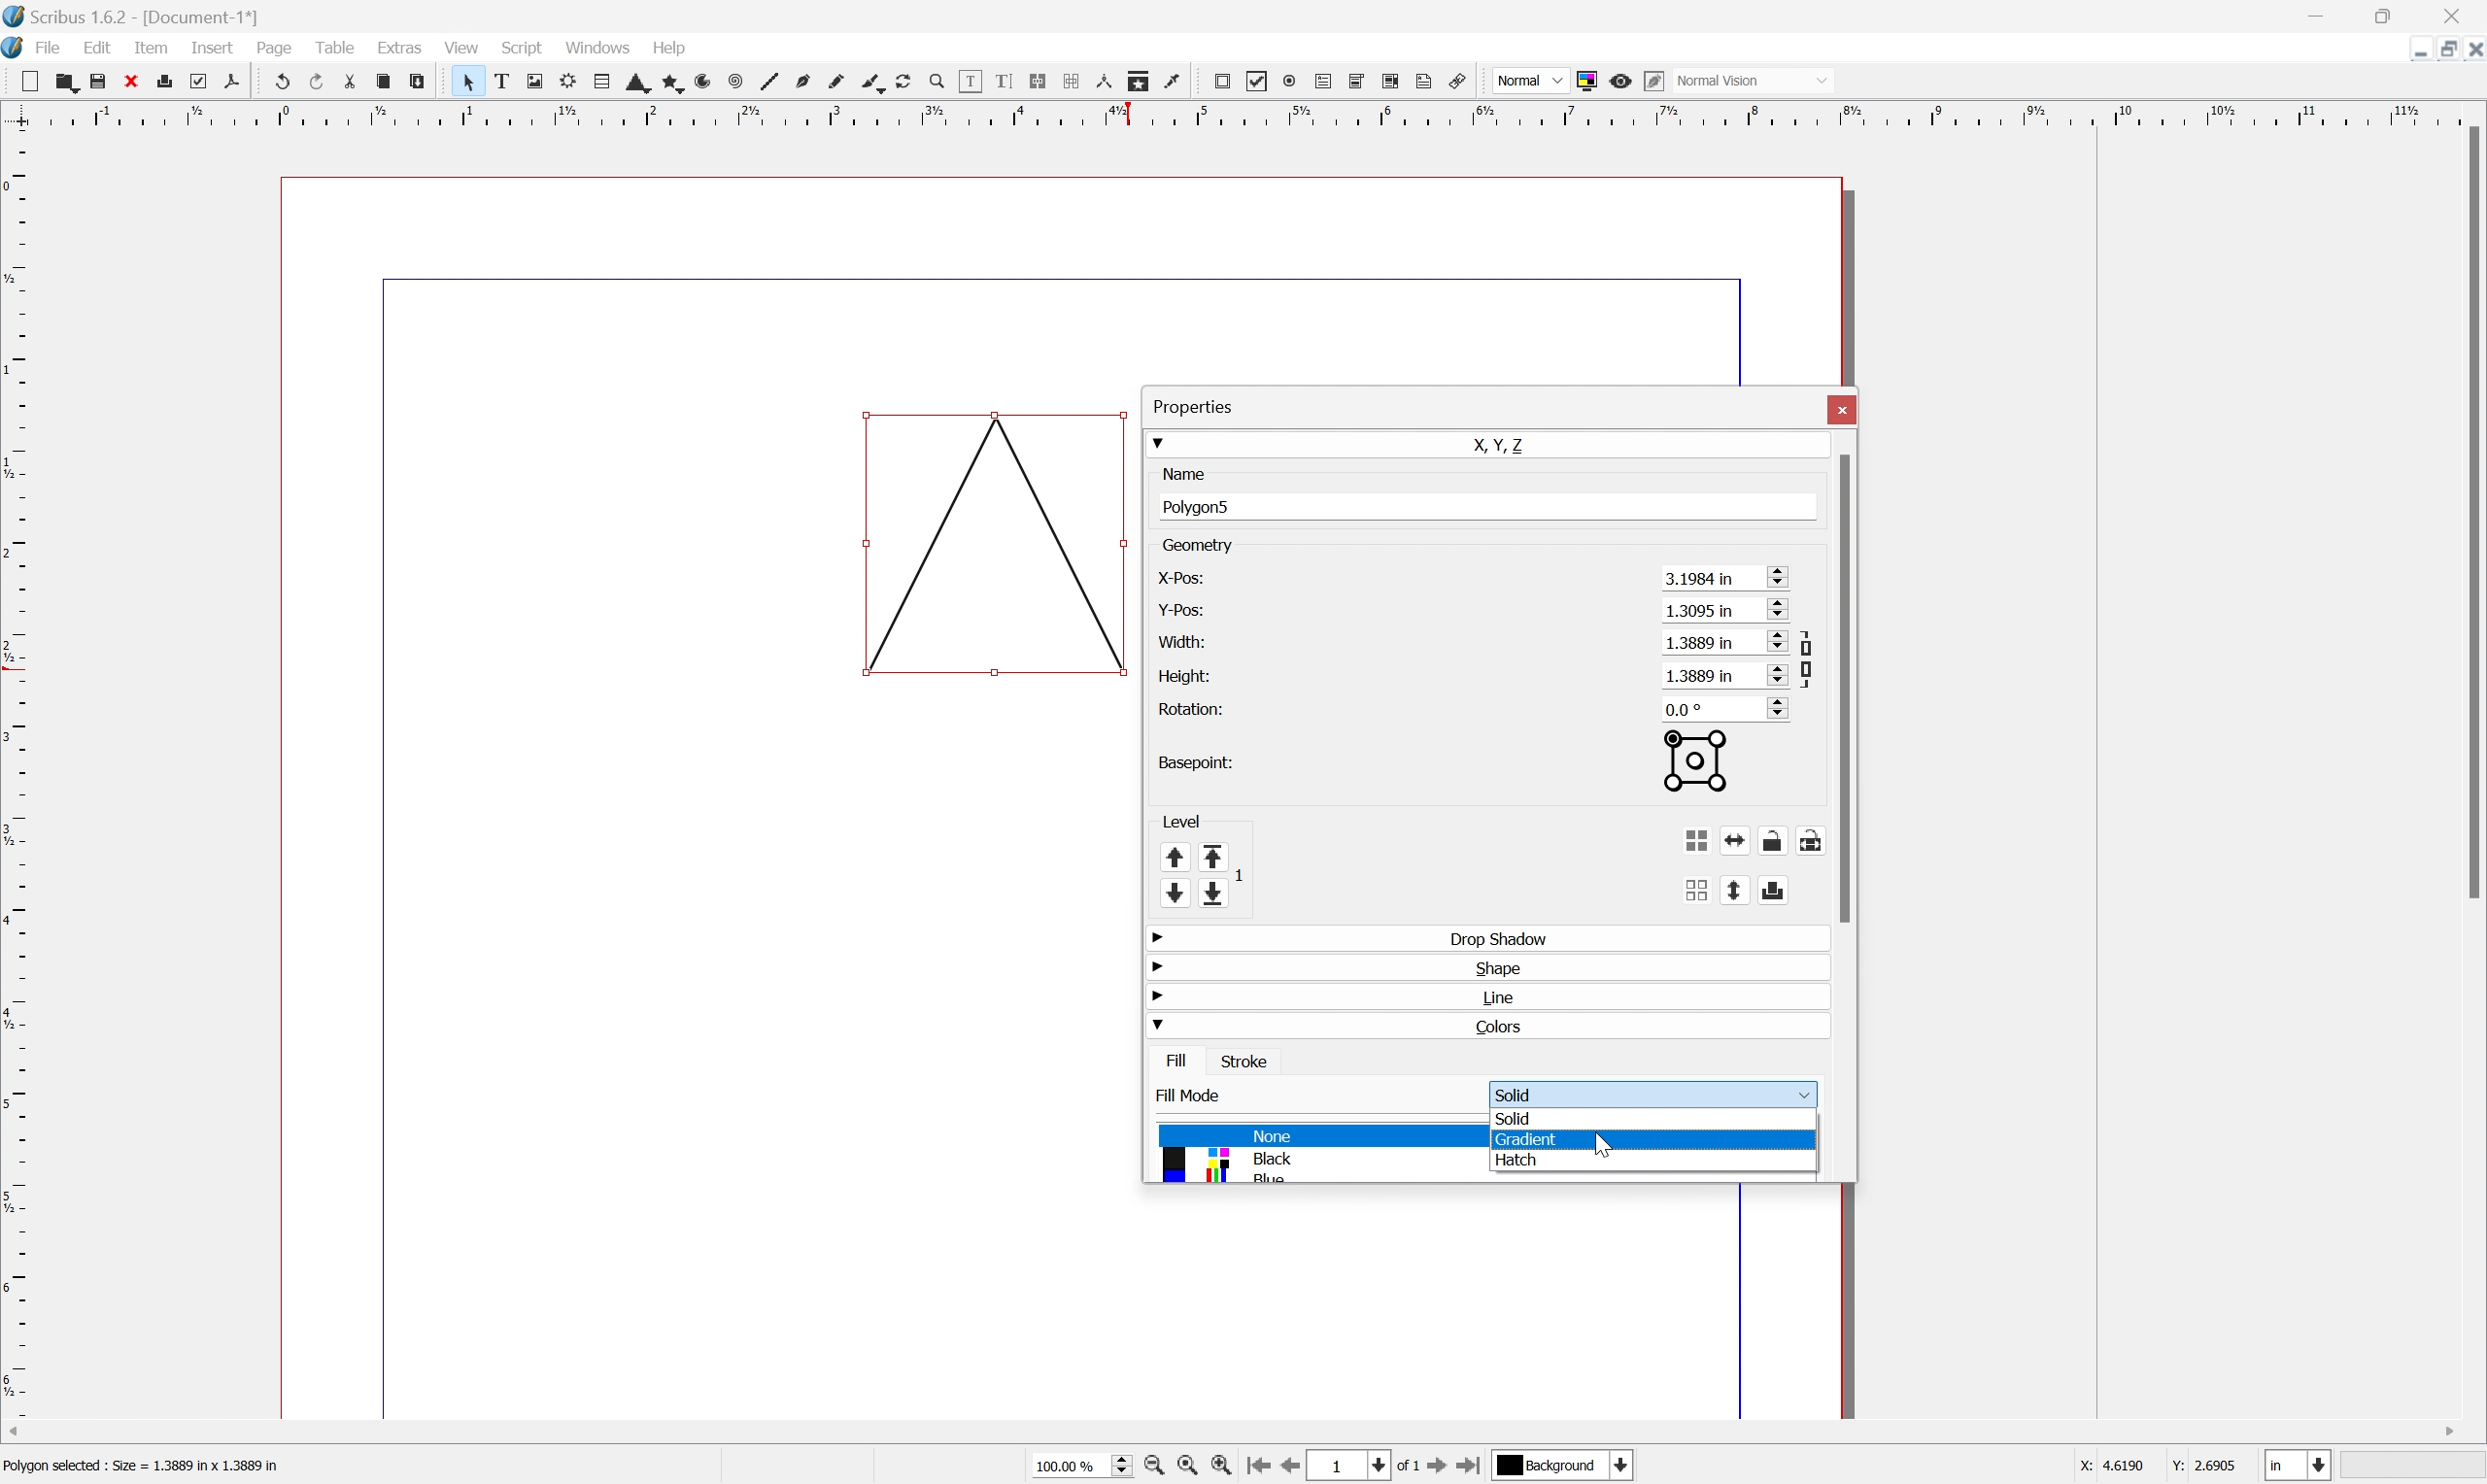 The image size is (2487, 1484). What do you see at coordinates (630, 85) in the screenshot?
I see `Shape` at bounding box center [630, 85].